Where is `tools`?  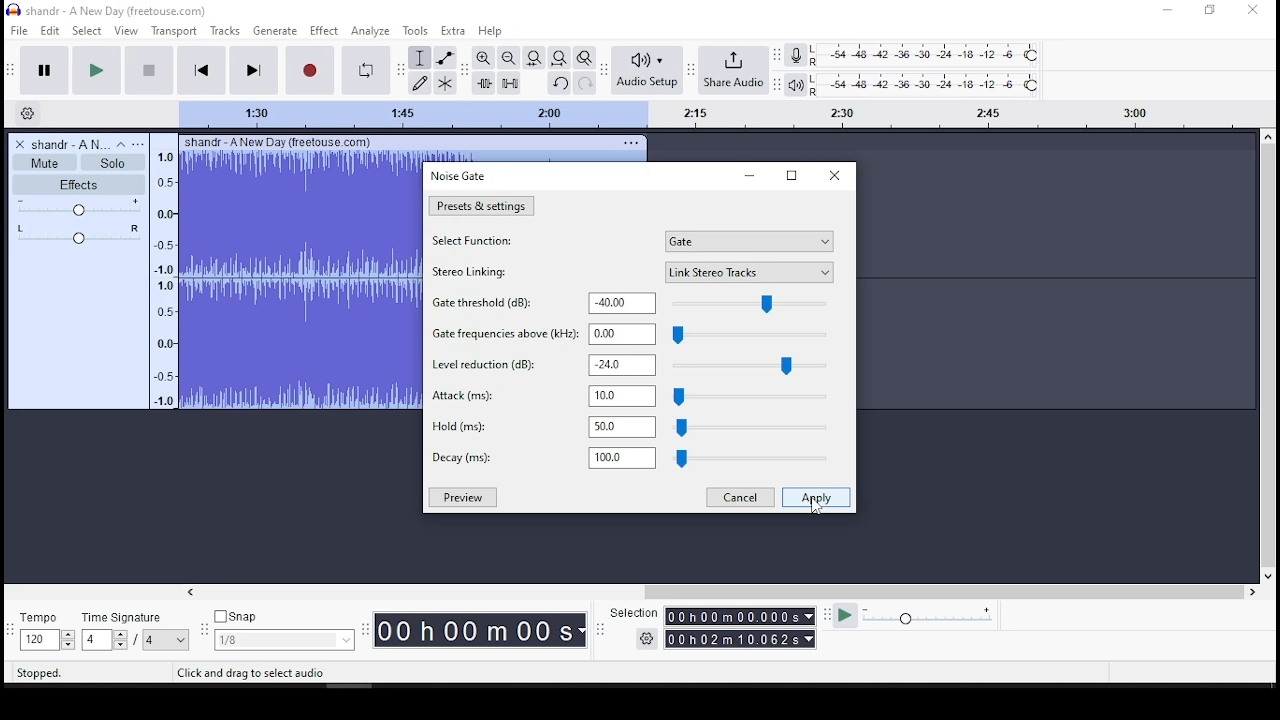 tools is located at coordinates (417, 30).